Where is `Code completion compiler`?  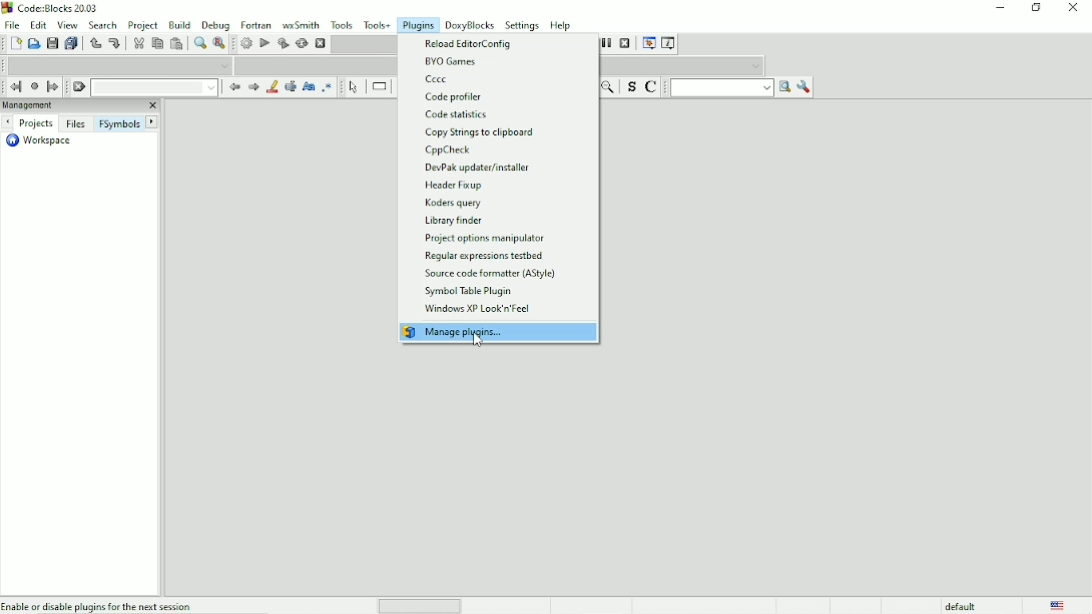 Code completion compiler is located at coordinates (316, 65).